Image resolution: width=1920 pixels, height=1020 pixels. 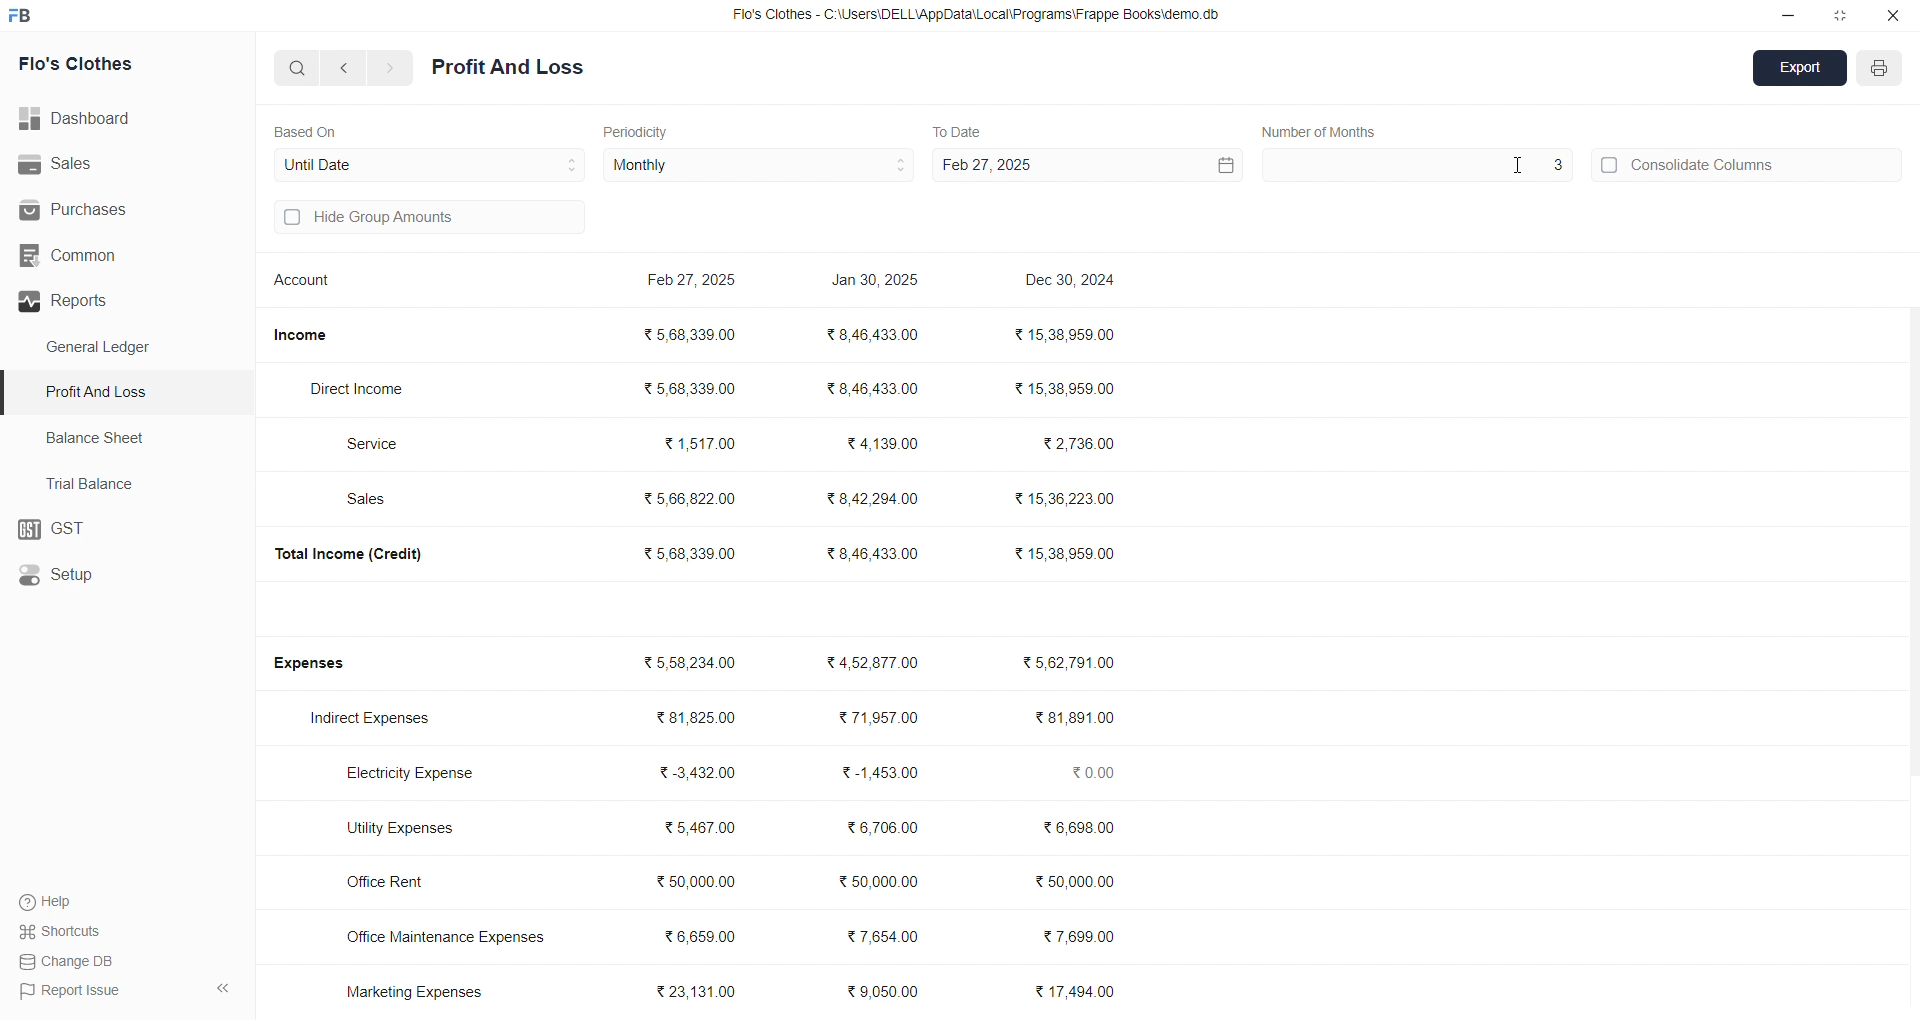 I want to click on ₹ 71,957.00, so click(x=878, y=718).